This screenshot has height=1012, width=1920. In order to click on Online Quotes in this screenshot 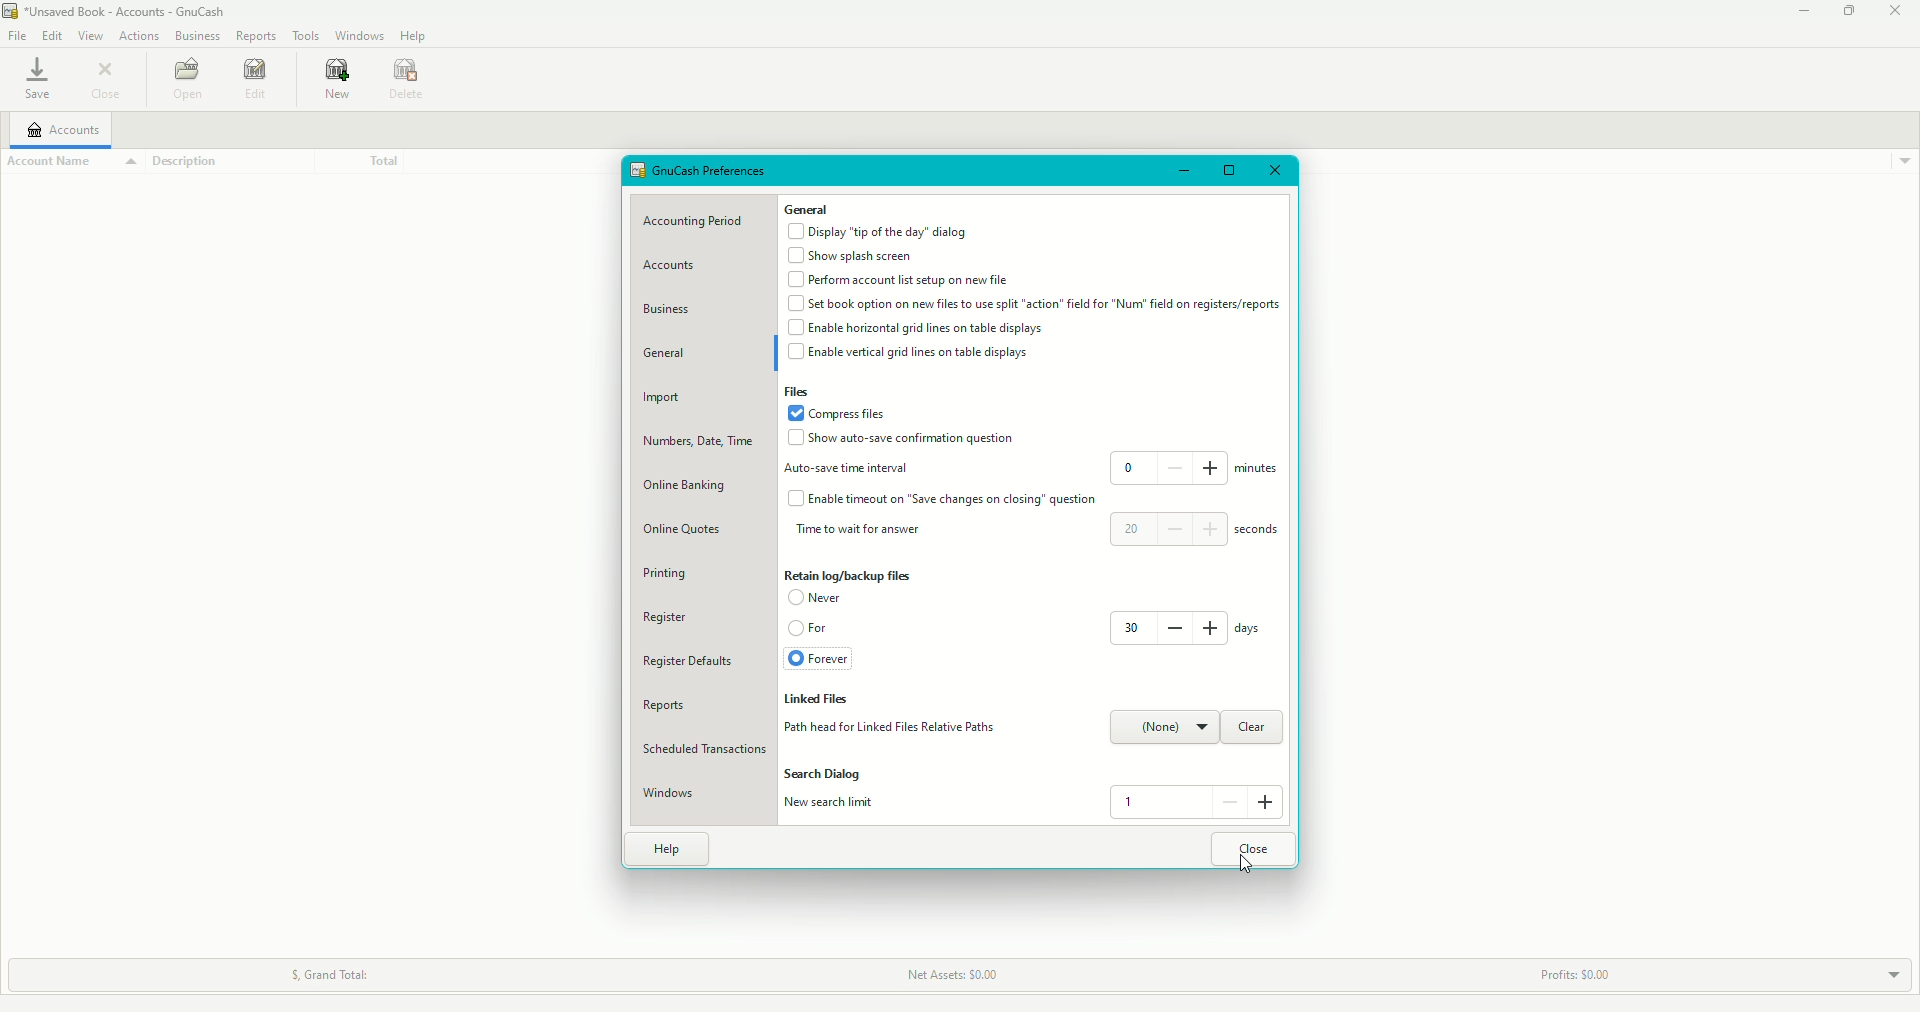, I will do `click(688, 531)`.